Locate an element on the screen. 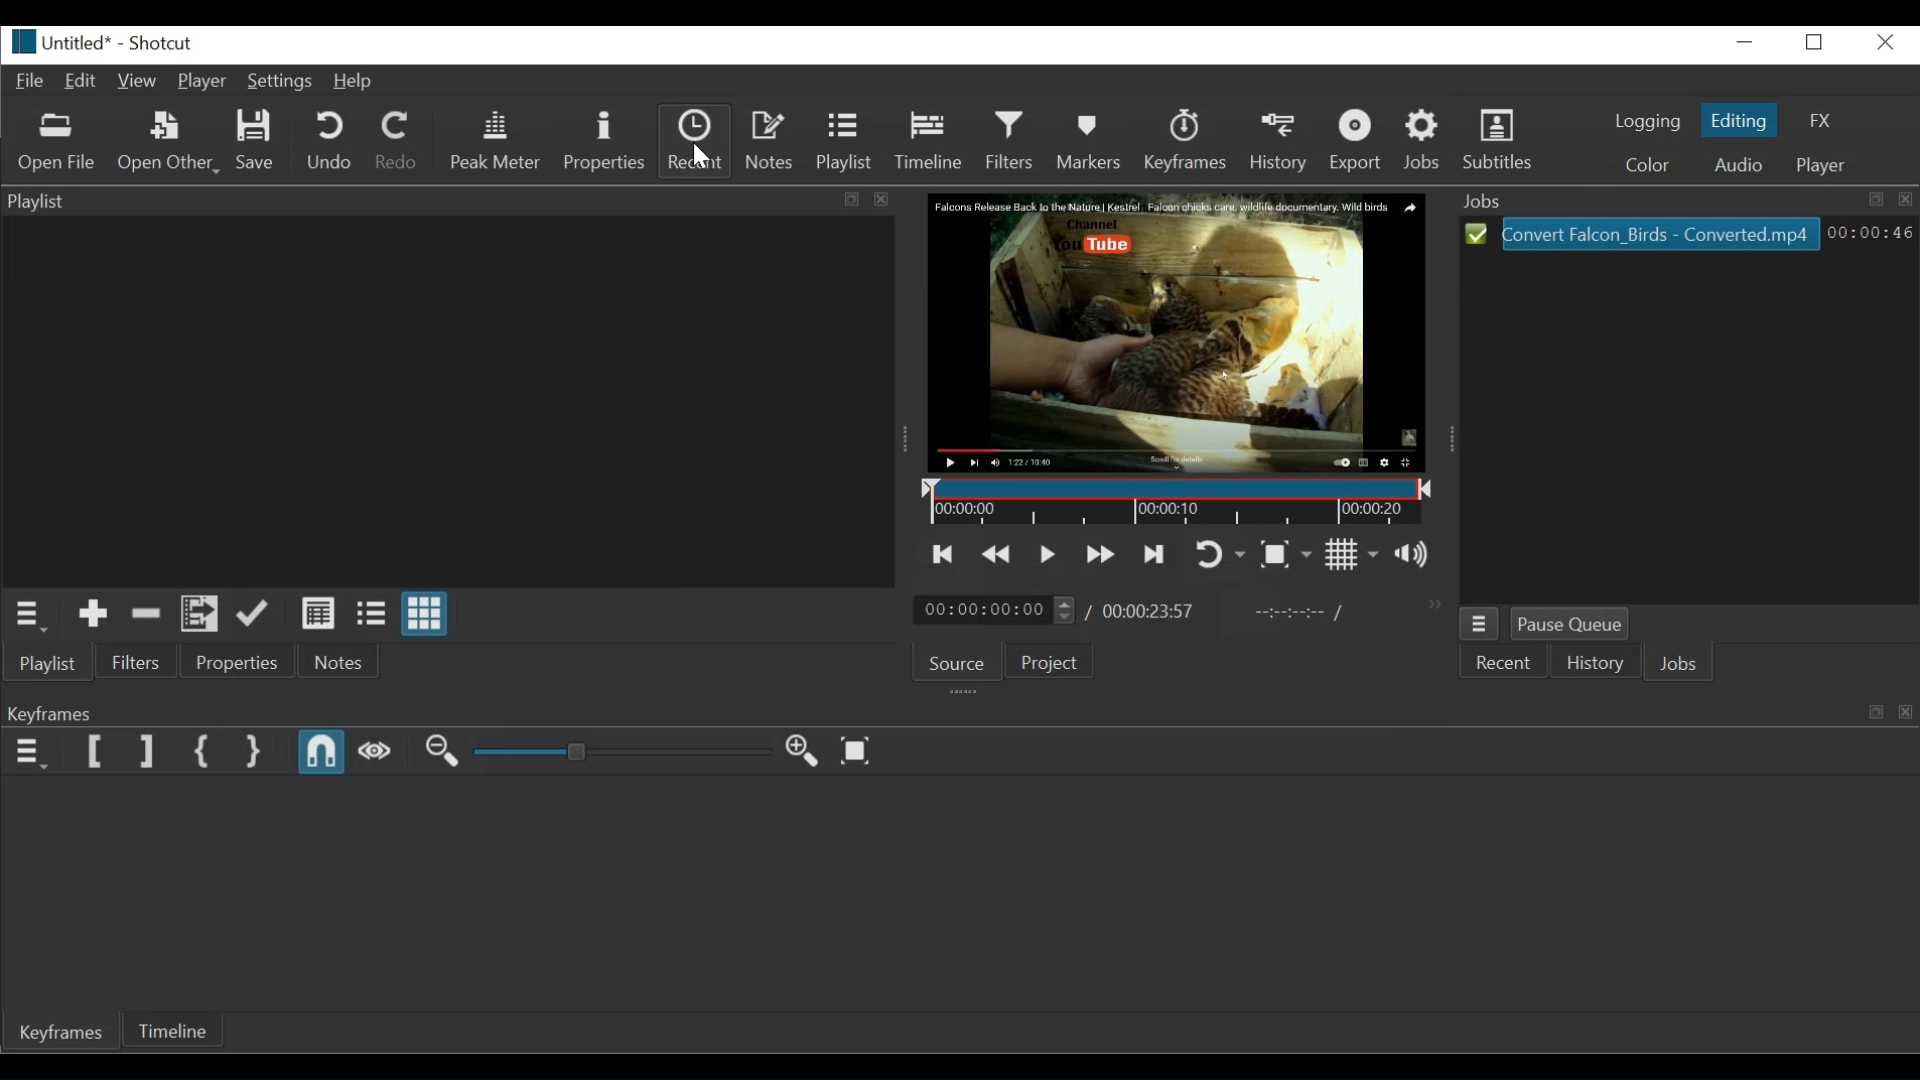 This screenshot has width=1920, height=1080. Open Other is located at coordinates (167, 143).